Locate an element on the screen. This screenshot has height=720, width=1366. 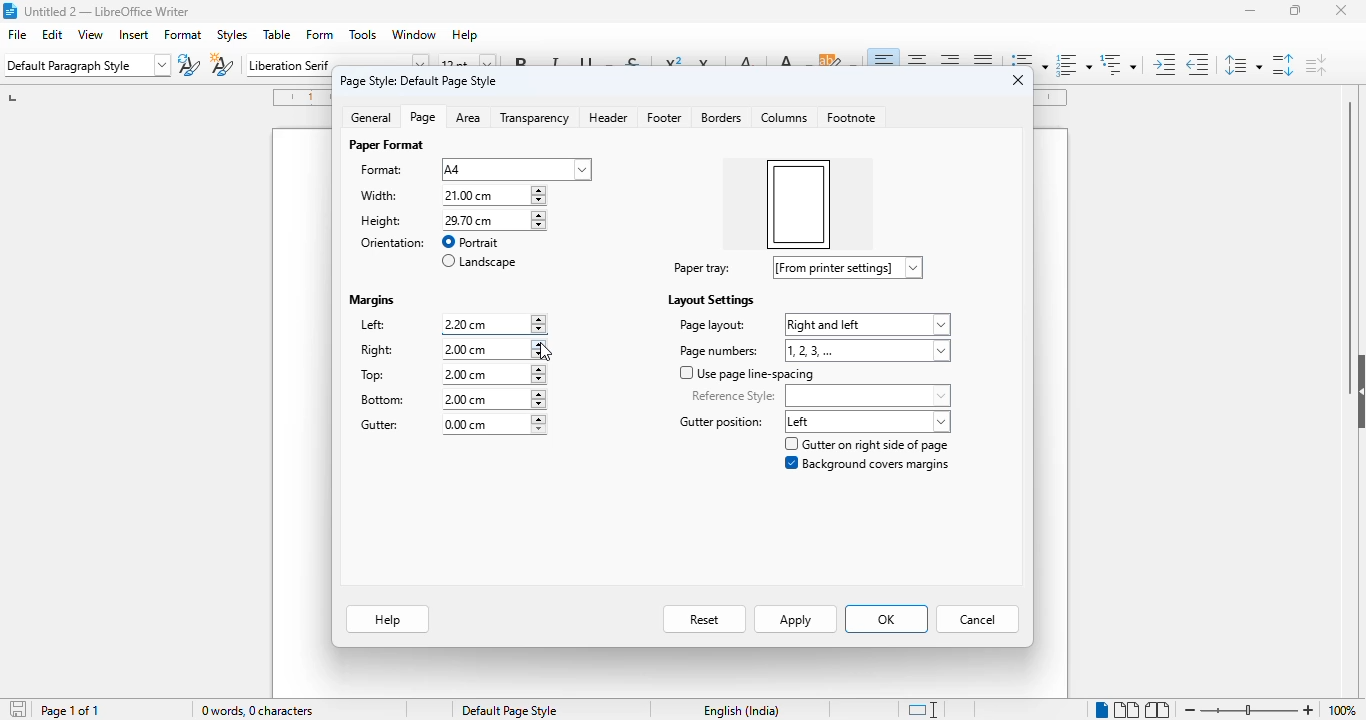
insert is located at coordinates (134, 34).